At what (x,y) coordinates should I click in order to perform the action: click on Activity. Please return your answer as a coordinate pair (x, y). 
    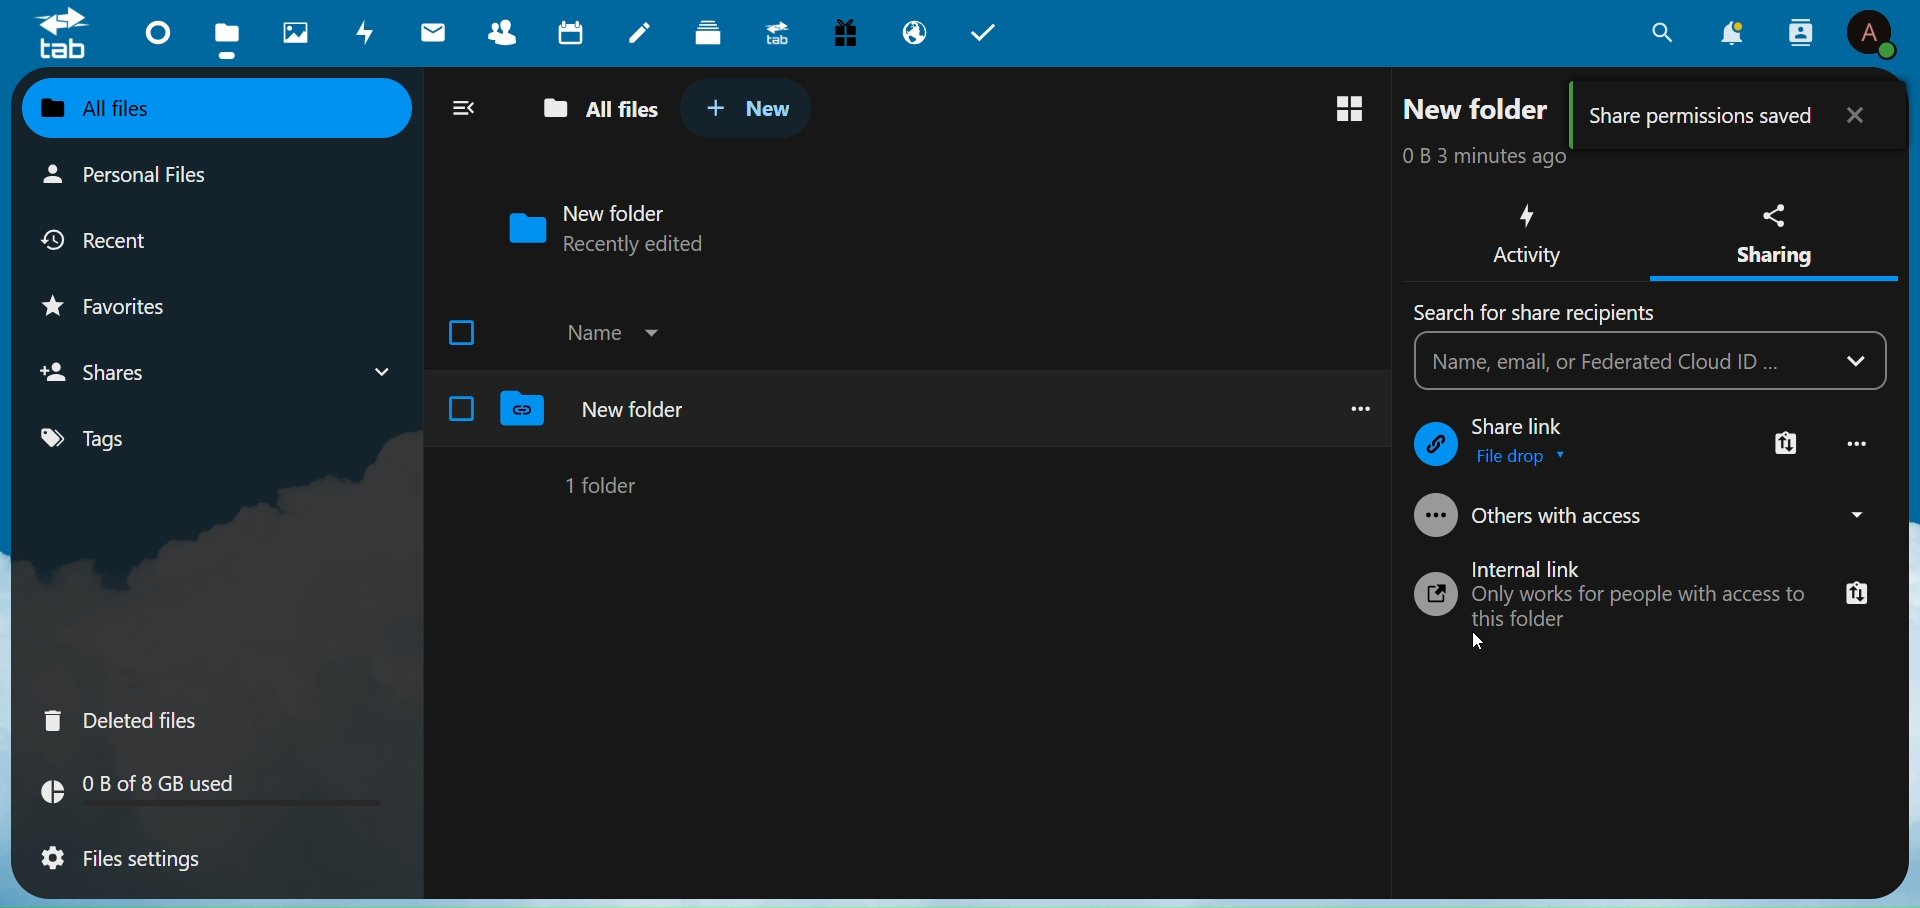
    Looking at the image, I should click on (361, 33).